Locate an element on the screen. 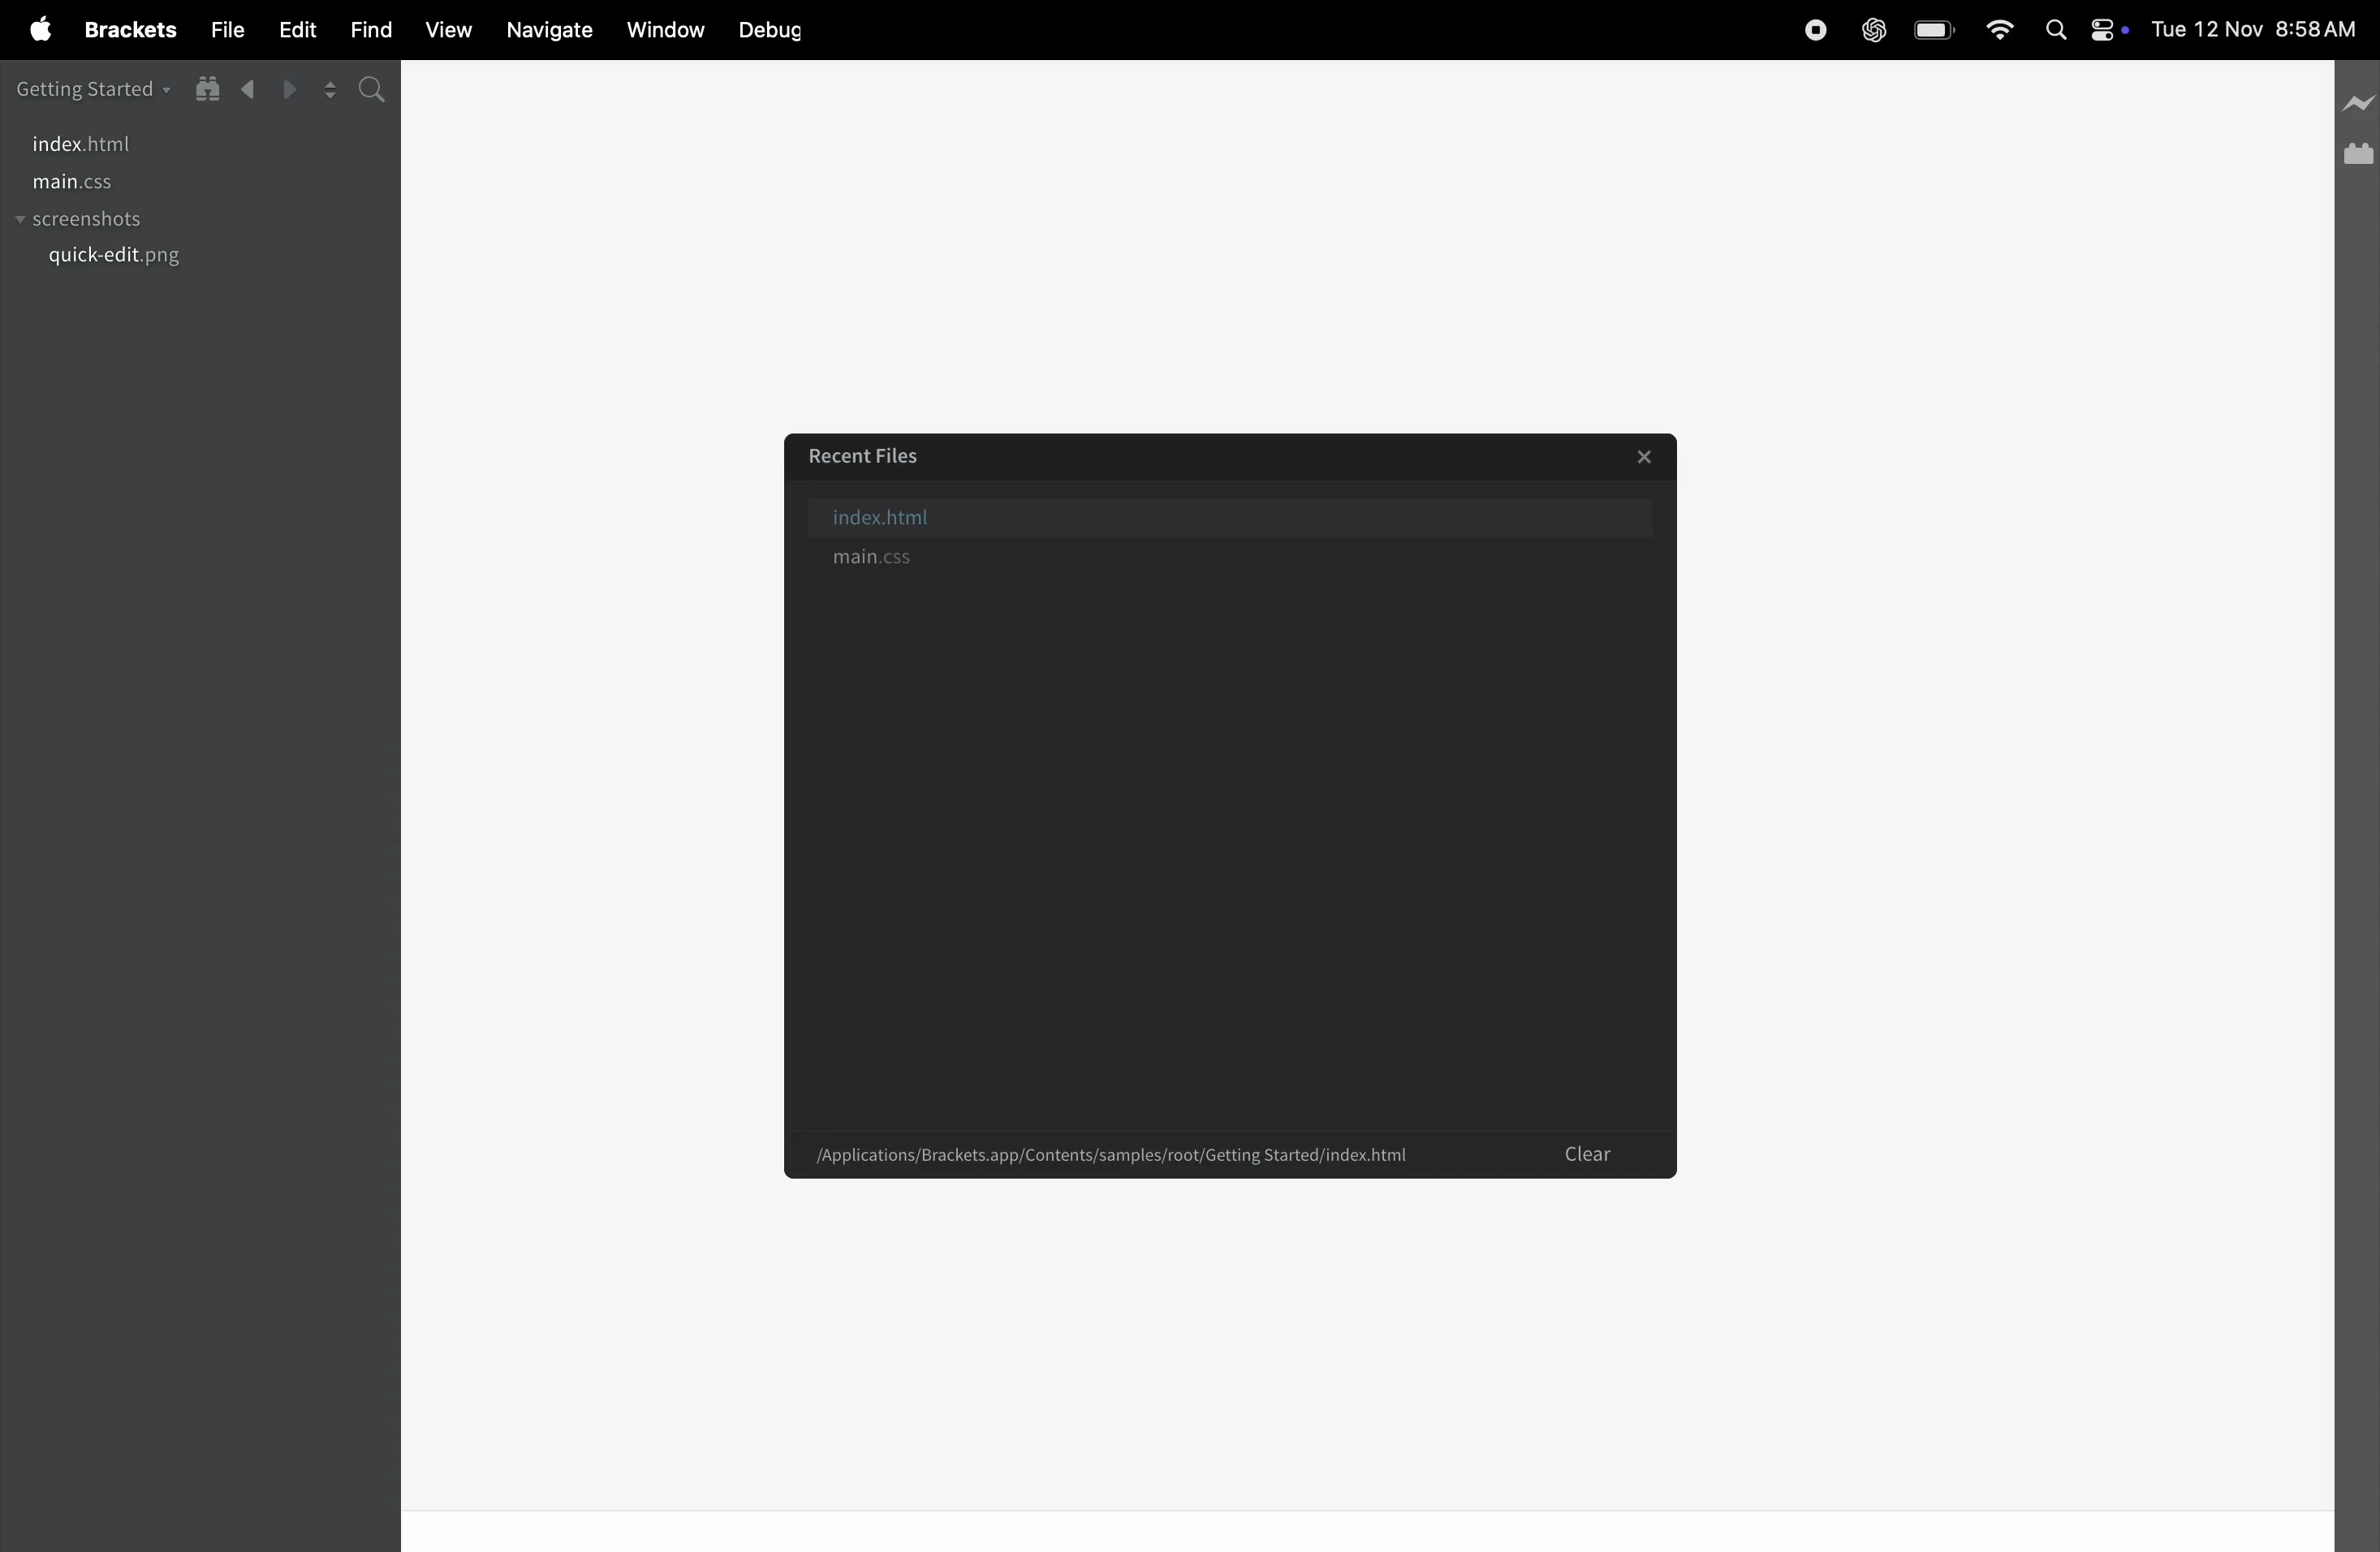 The image size is (2380, 1552). screemshots is located at coordinates (121, 222).